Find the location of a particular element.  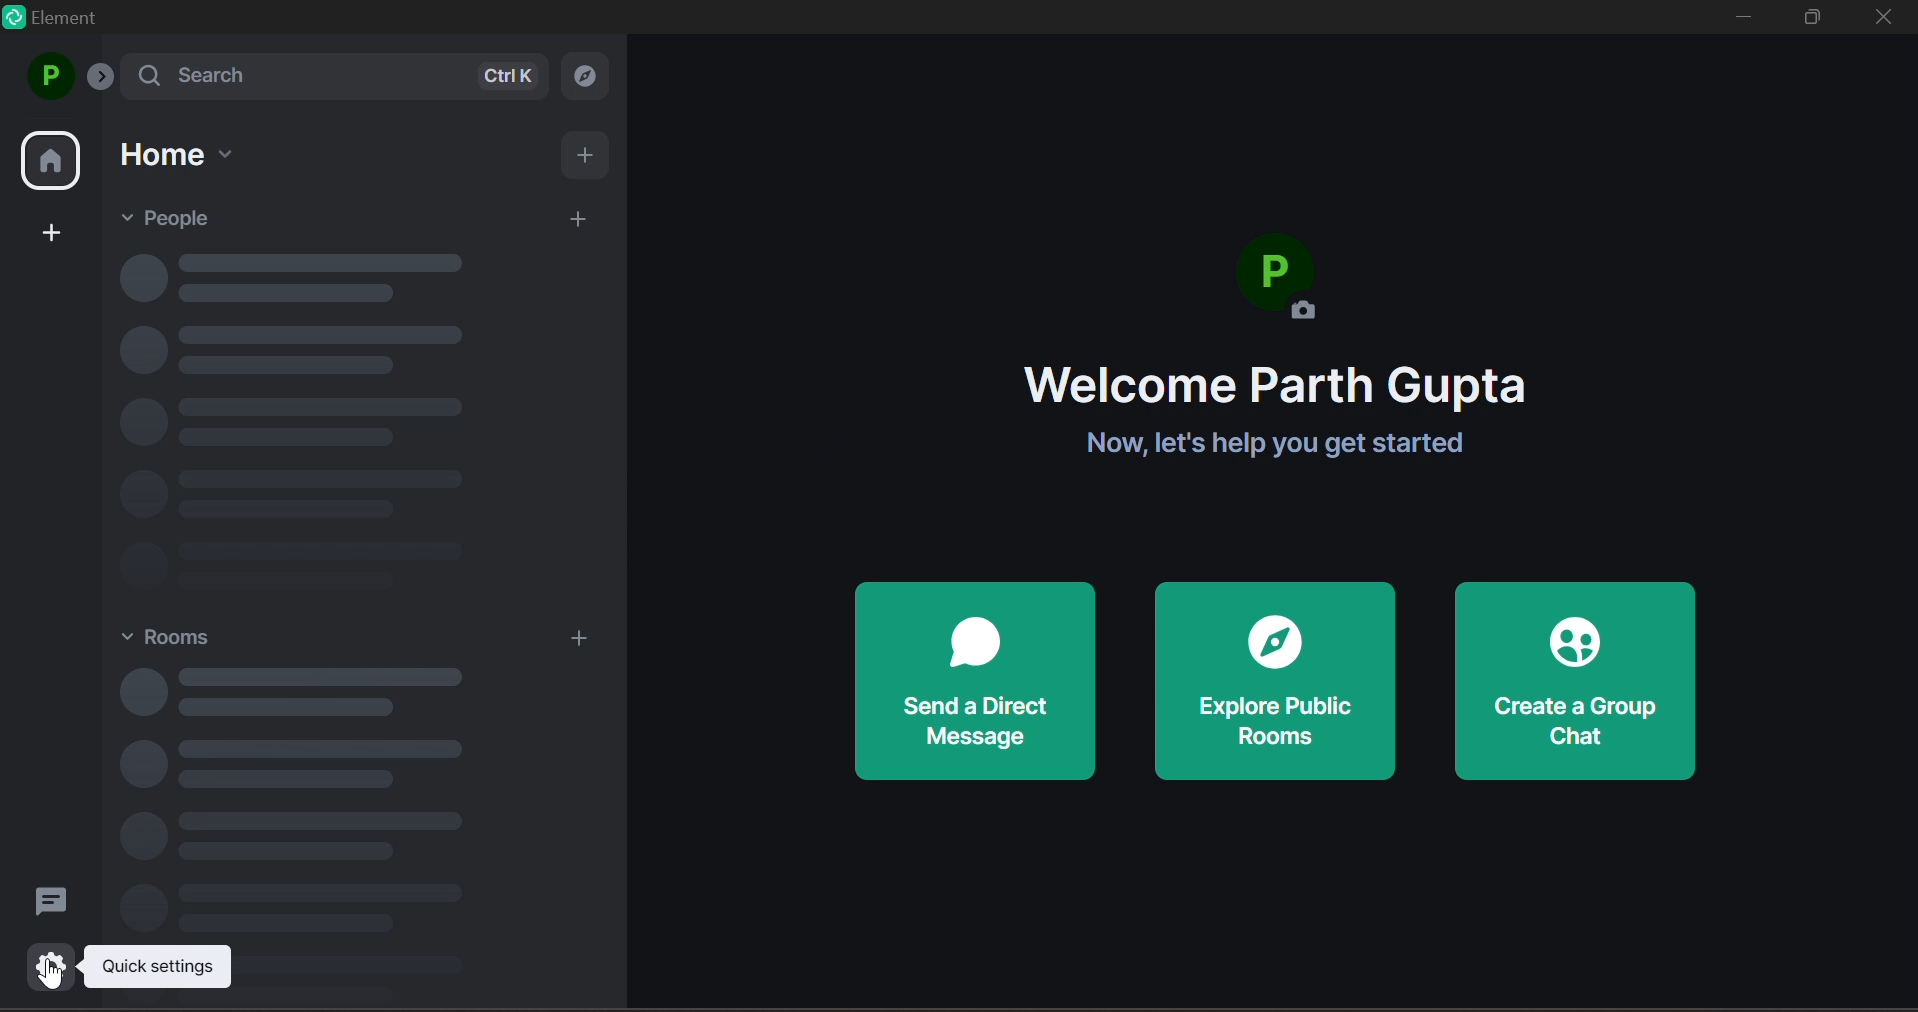

message is located at coordinates (47, 899).